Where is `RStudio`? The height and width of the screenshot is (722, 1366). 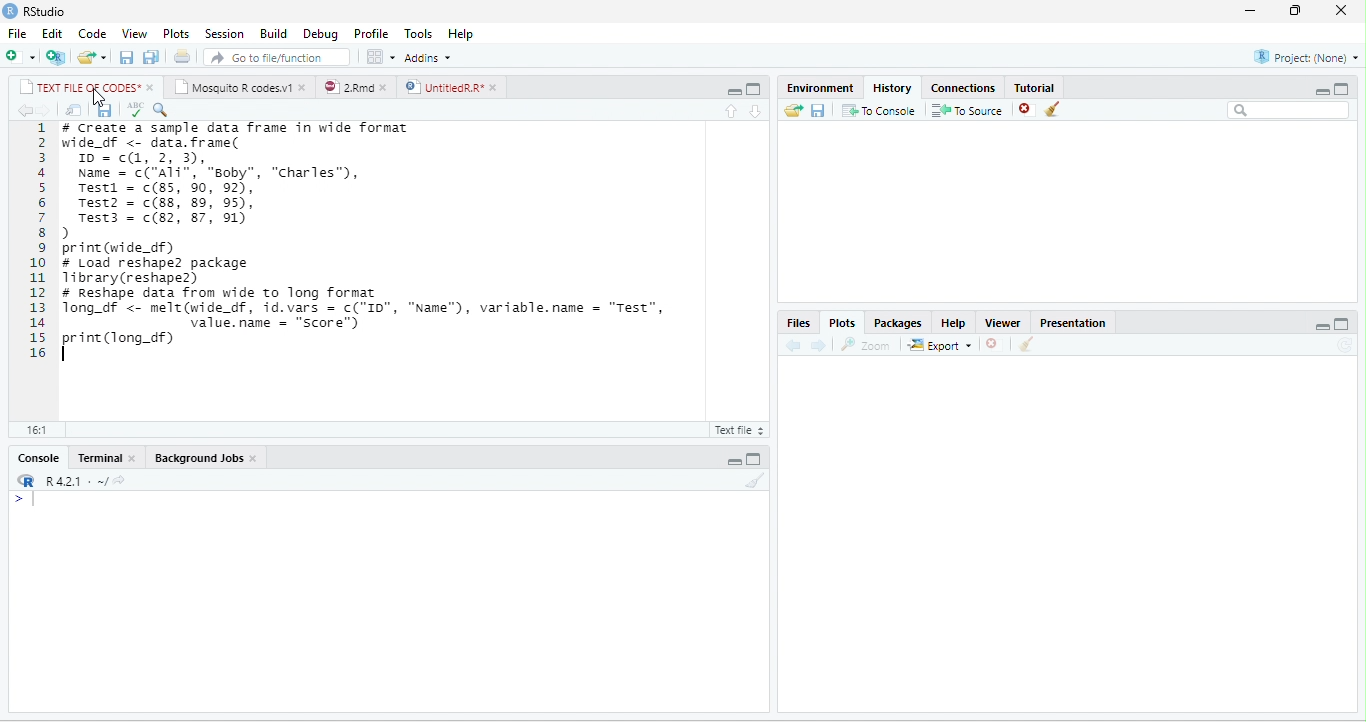
RStudio is located at coordinates (46, 12).